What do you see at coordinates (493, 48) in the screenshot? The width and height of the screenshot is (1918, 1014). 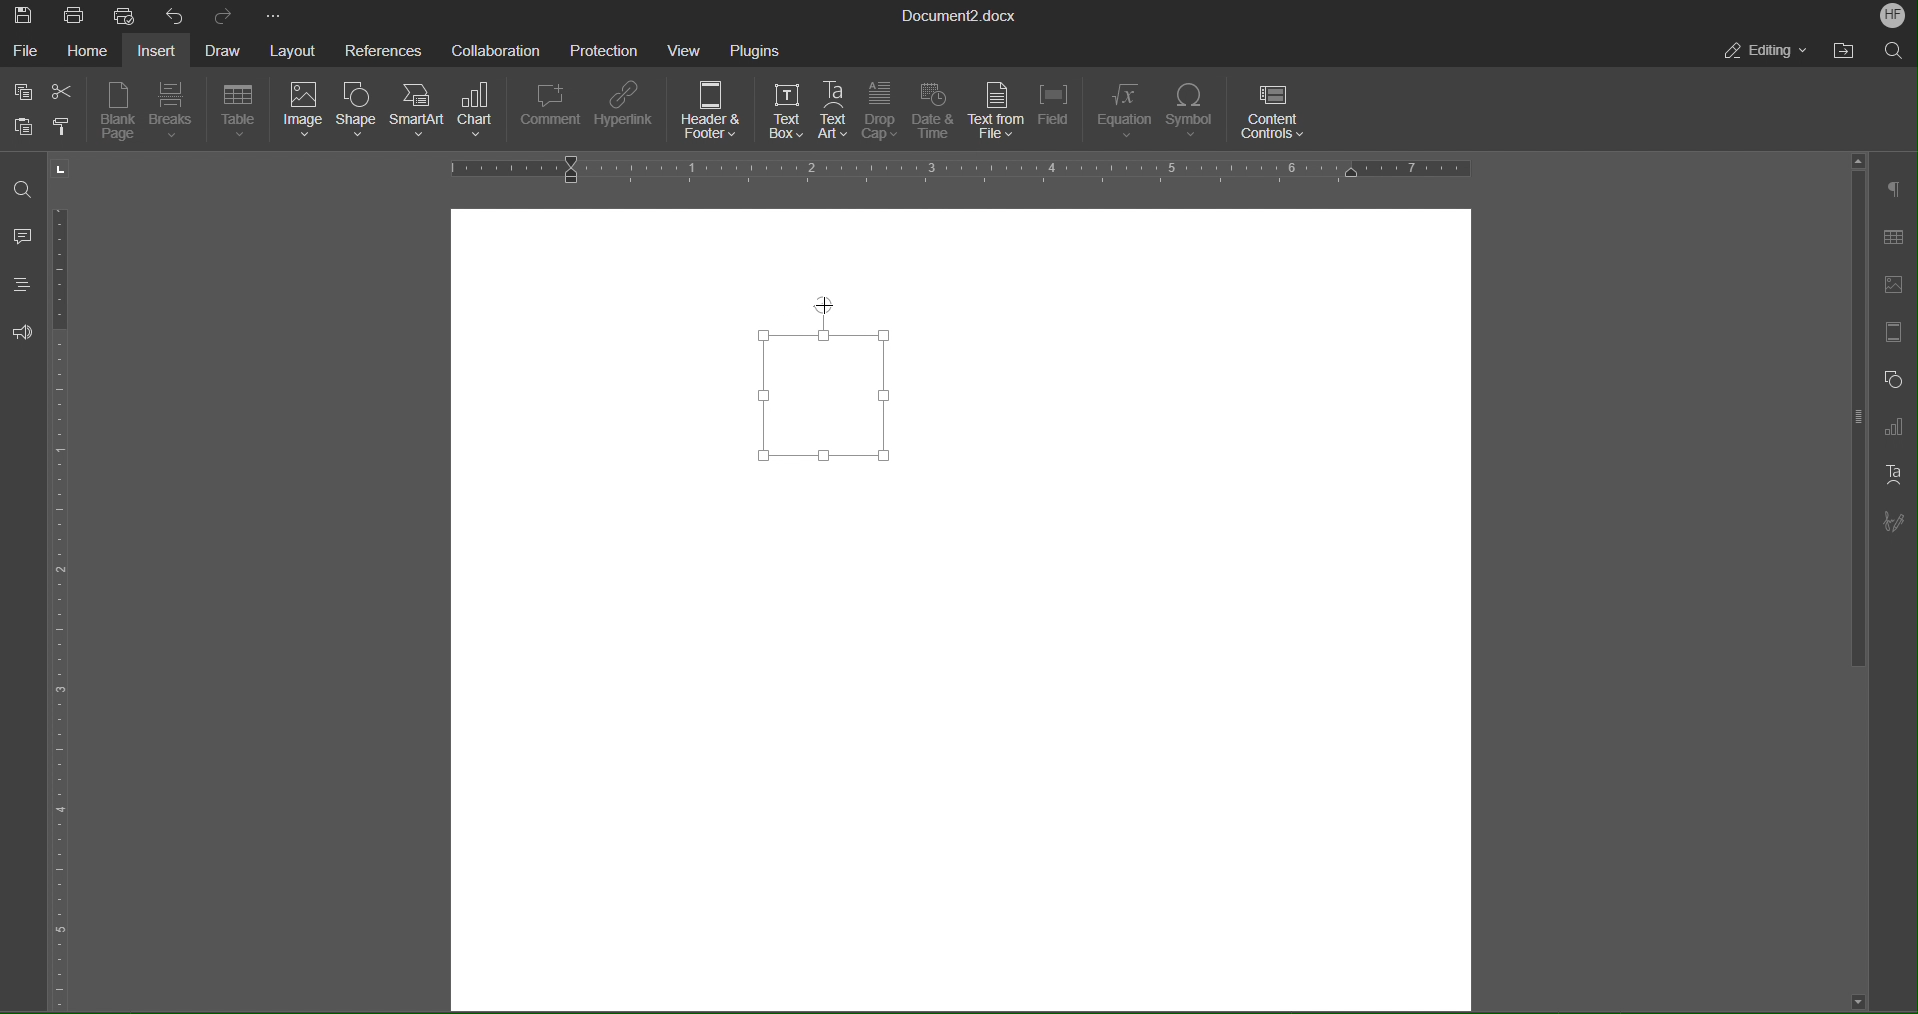 I see `Collaboration` at bounding box center [493, 48].